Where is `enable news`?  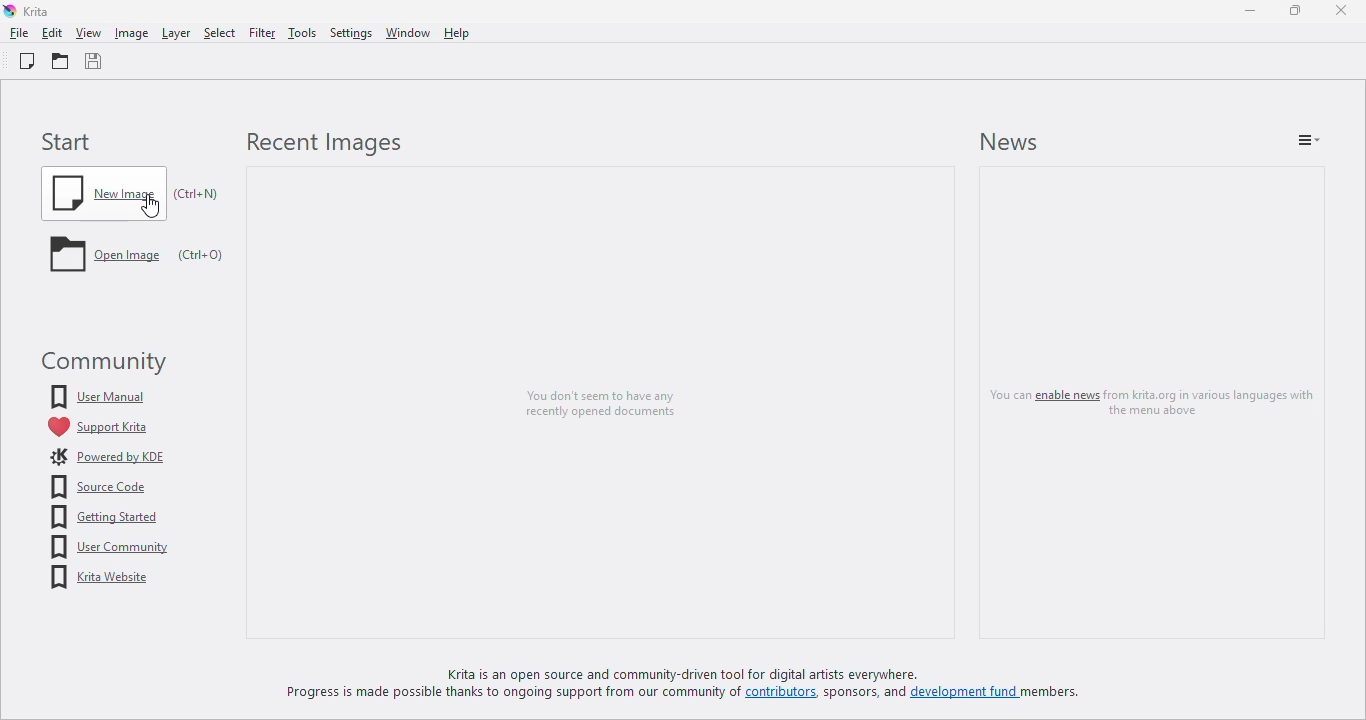 enable news is located at coordinates (1065, 396).